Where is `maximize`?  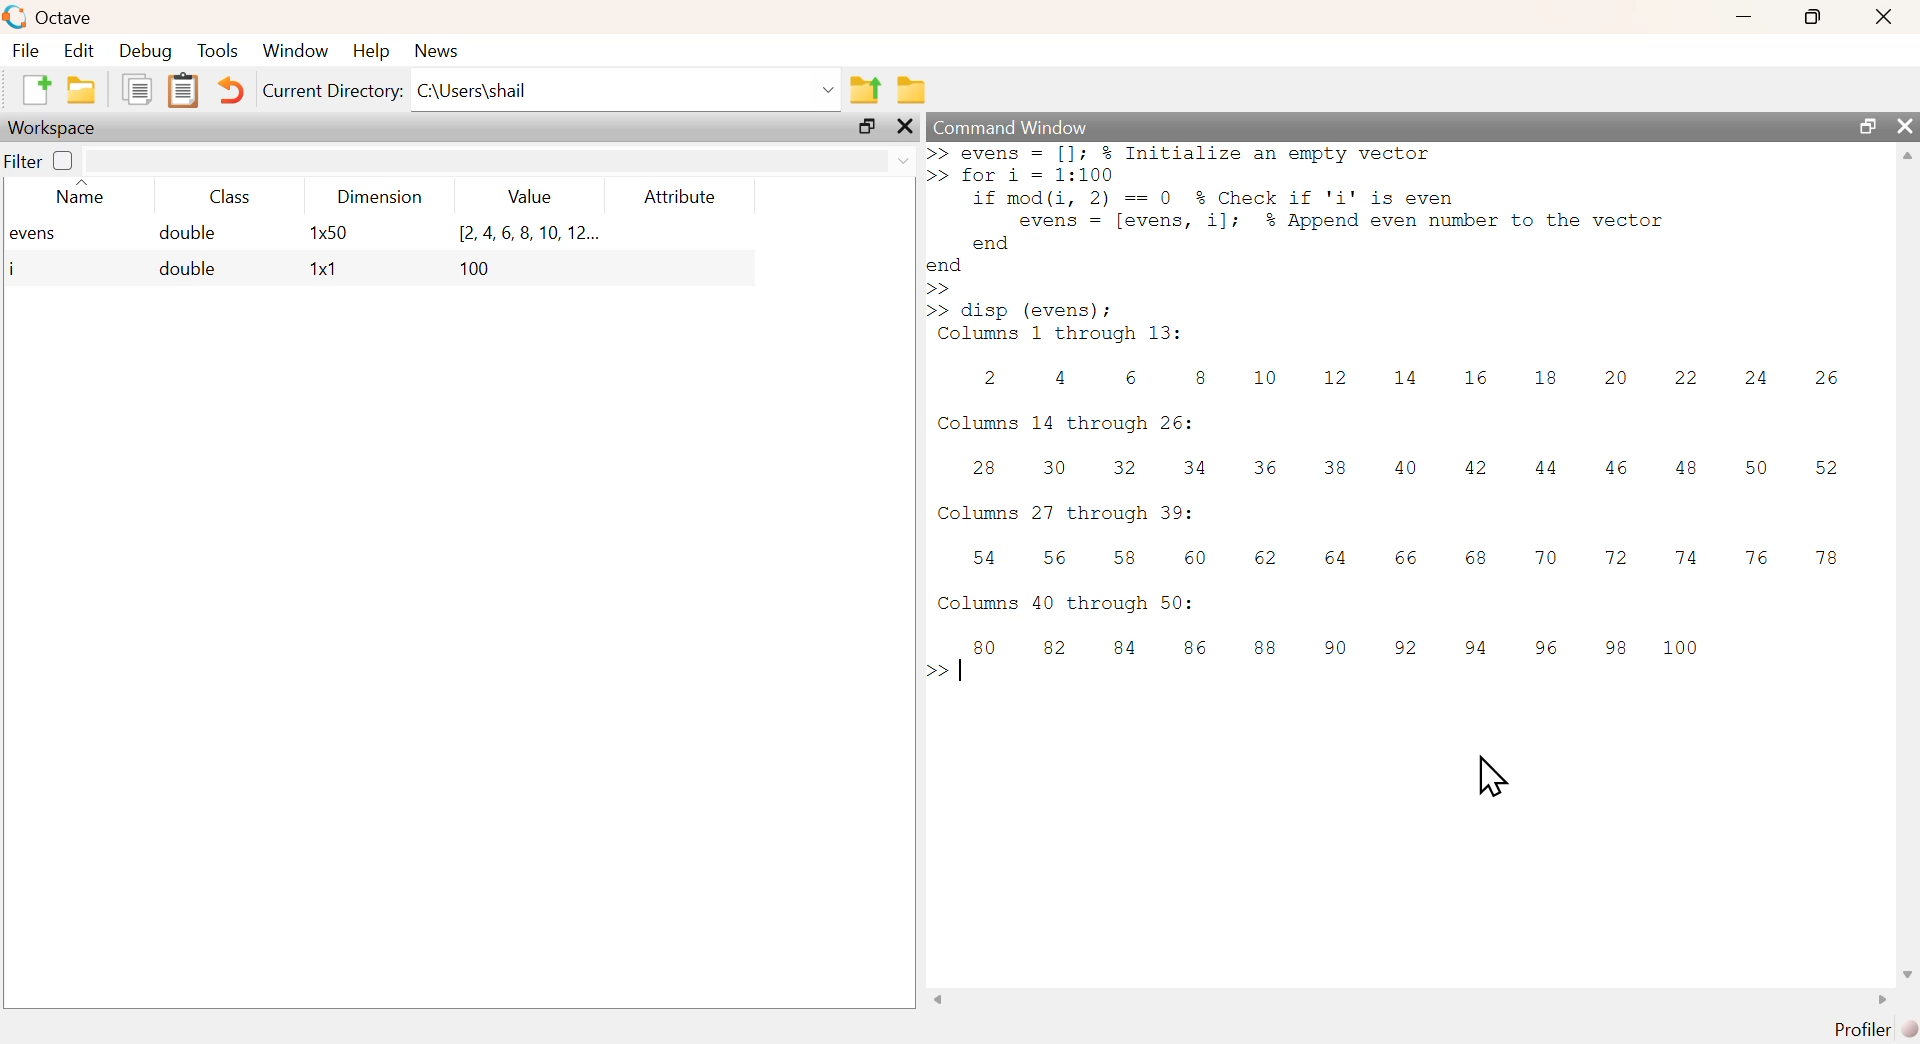 maximize is located at coordinates (1867, 128).